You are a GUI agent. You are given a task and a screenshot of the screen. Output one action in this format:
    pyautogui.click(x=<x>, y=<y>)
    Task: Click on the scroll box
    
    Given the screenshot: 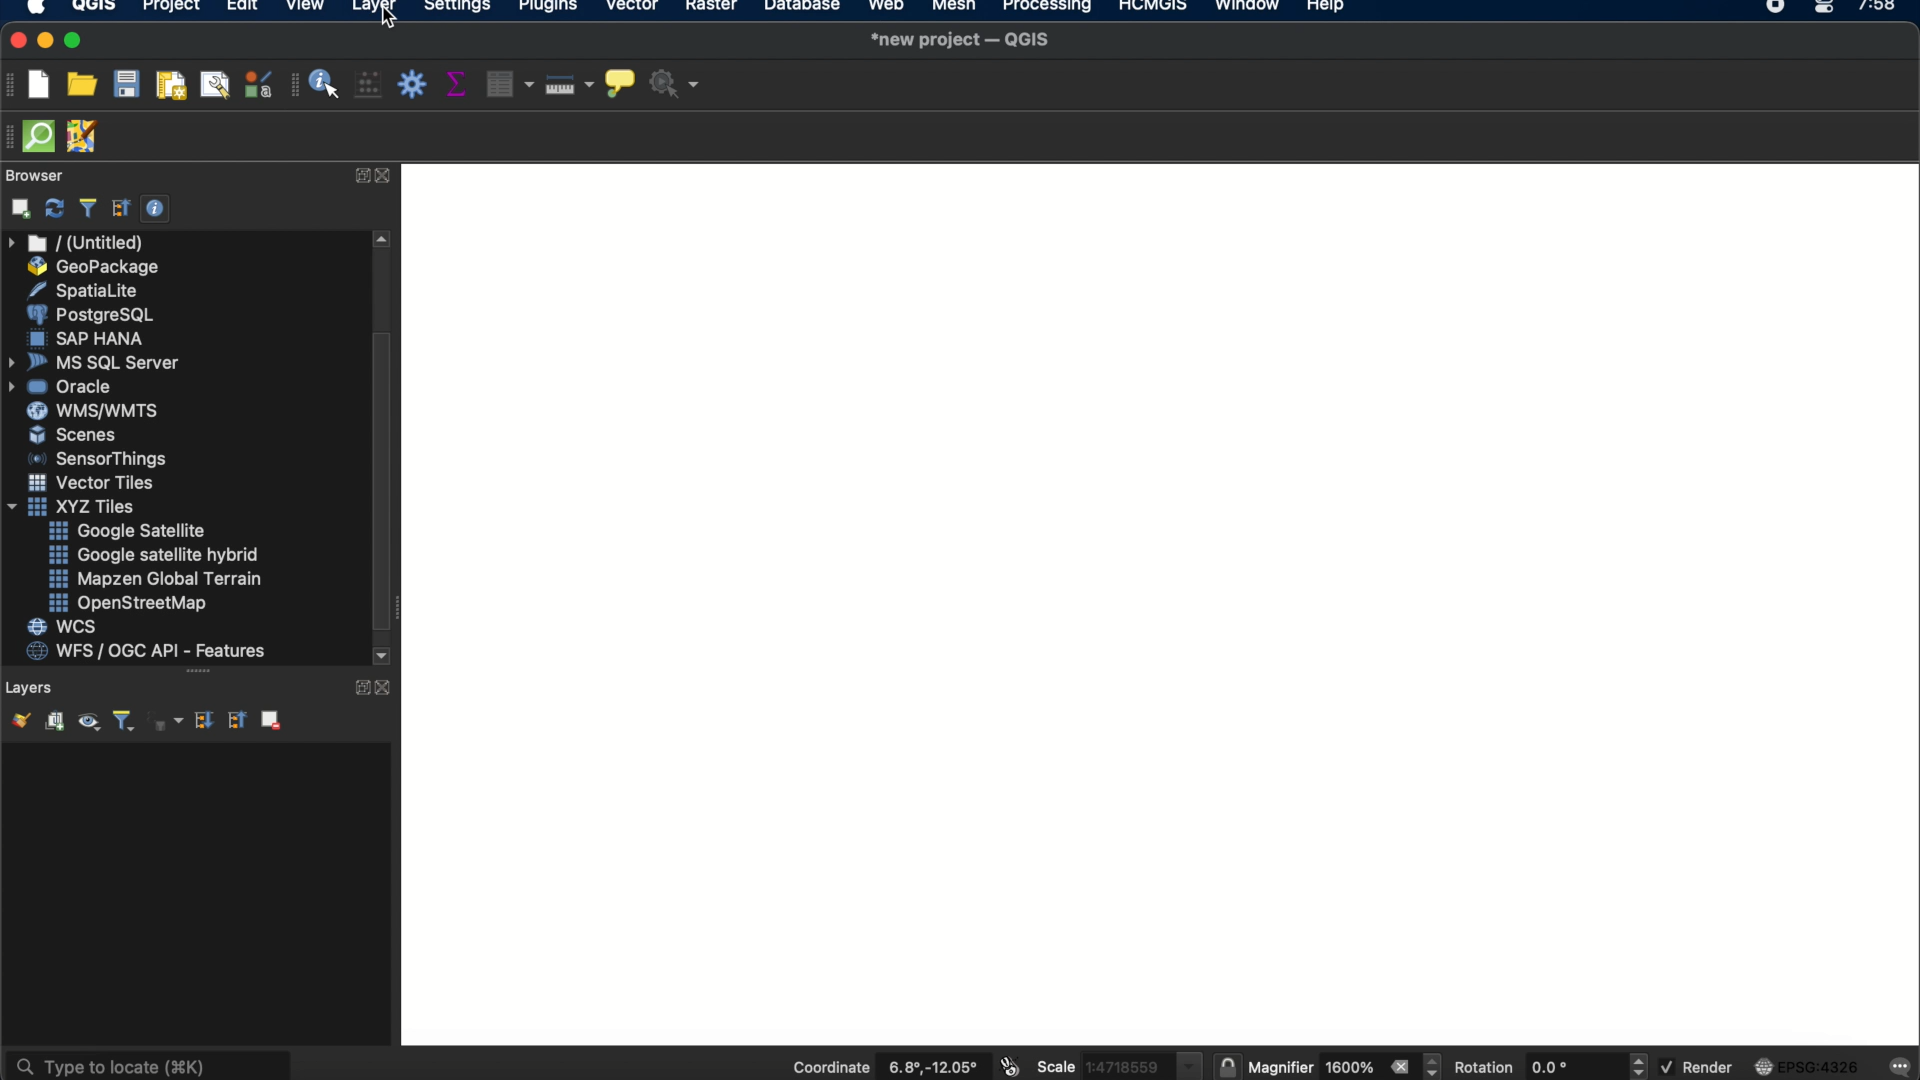 What is the action you would take?
    pyautogui.click(x=385, y=482)
    